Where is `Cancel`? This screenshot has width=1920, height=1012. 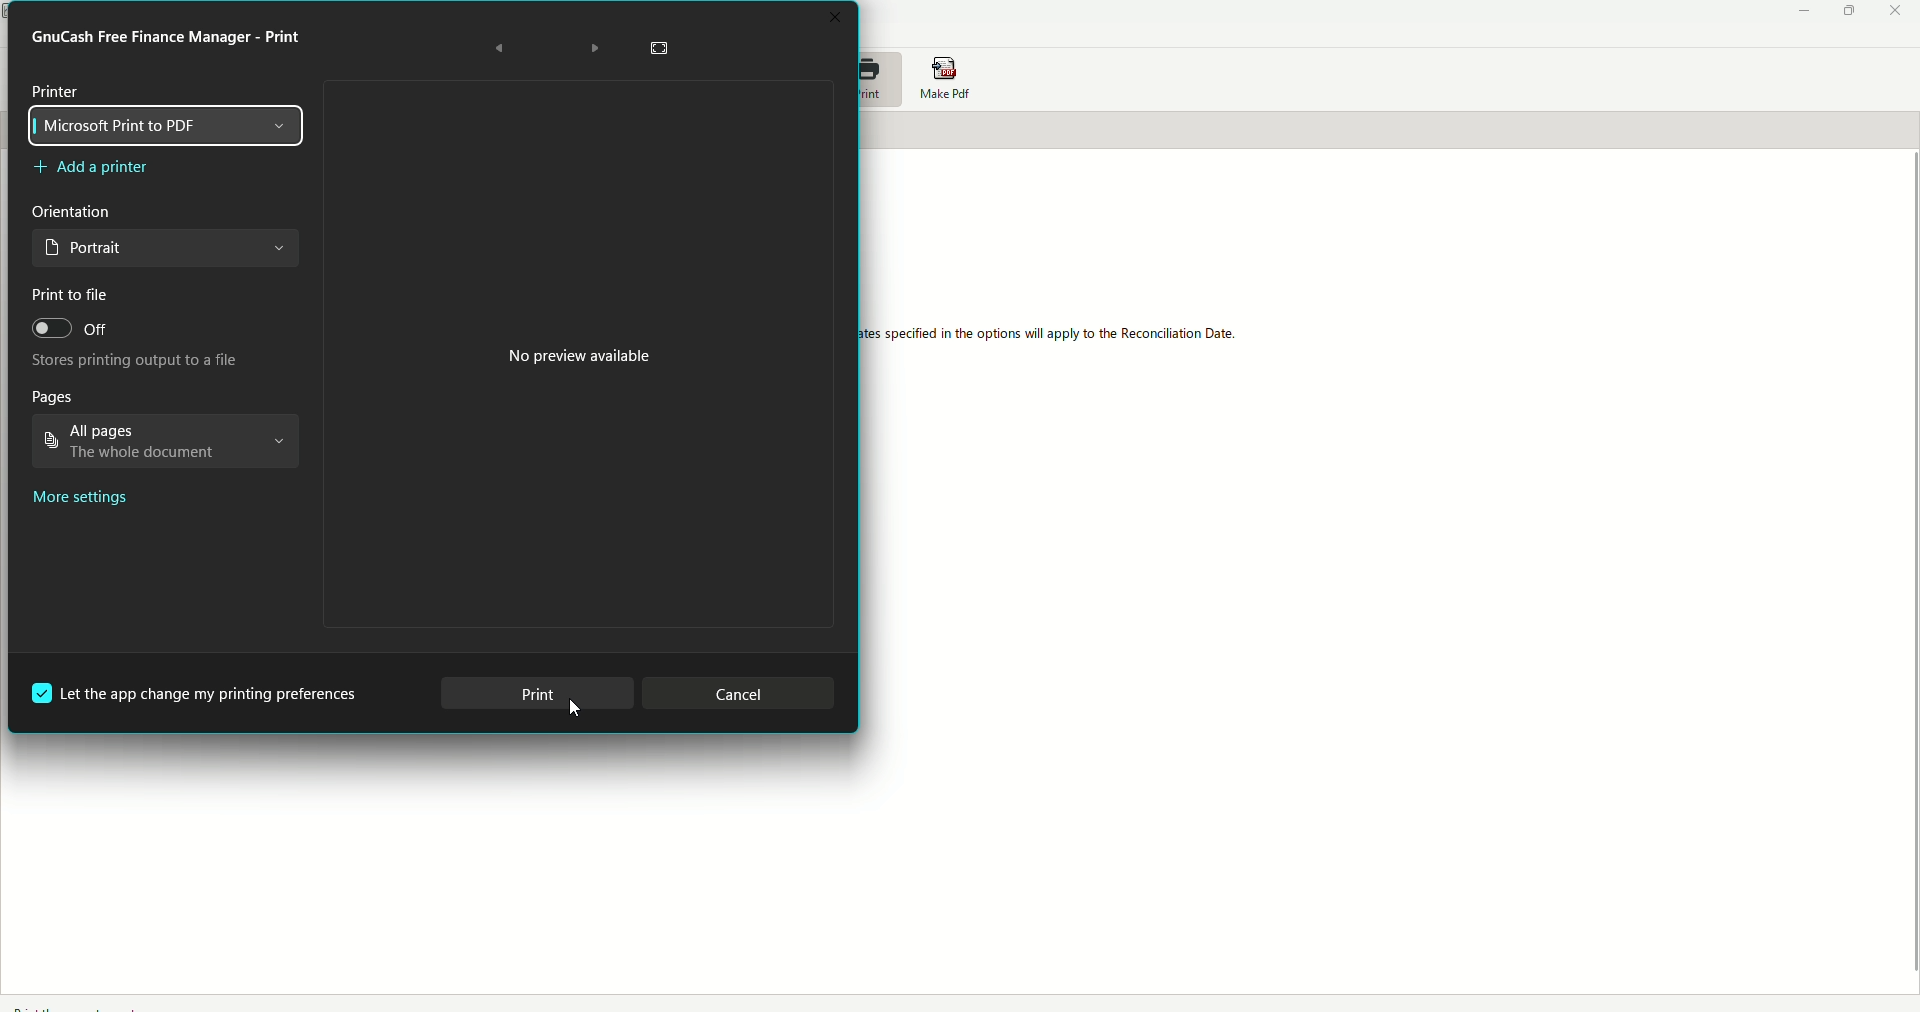 Cancel is located at coordinates (734, 695).